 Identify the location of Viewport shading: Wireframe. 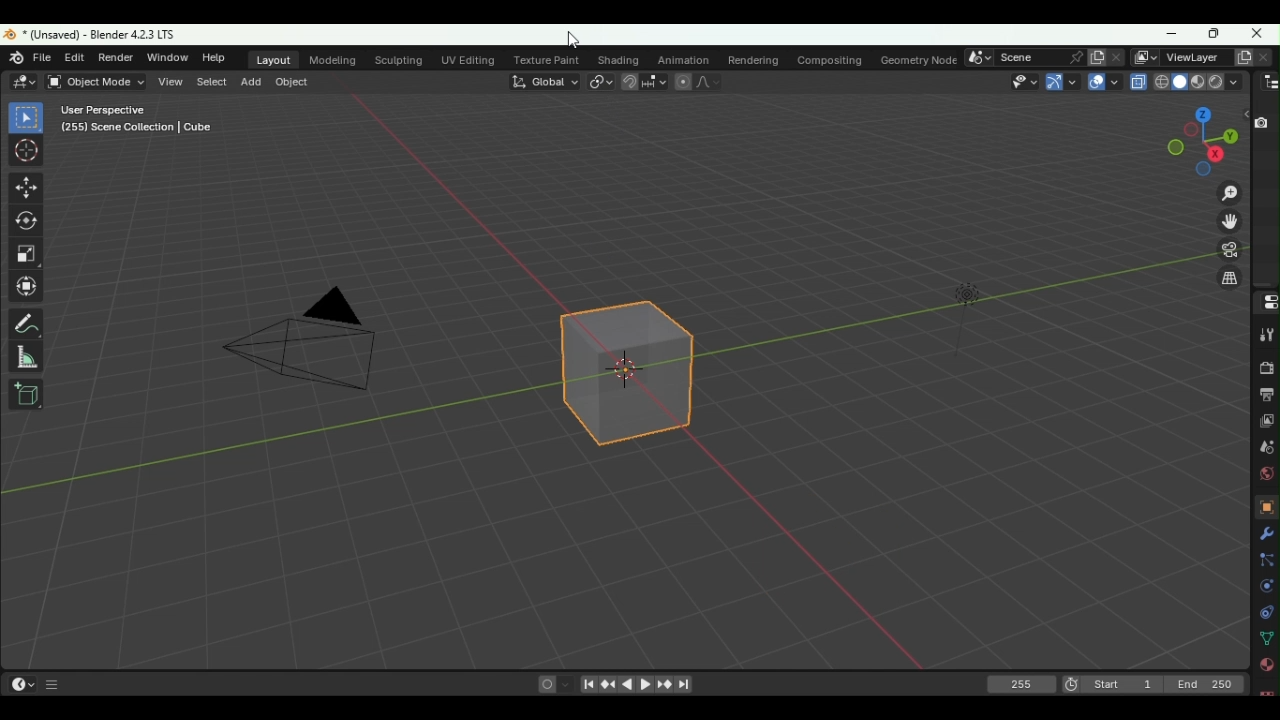
(1161, 81).